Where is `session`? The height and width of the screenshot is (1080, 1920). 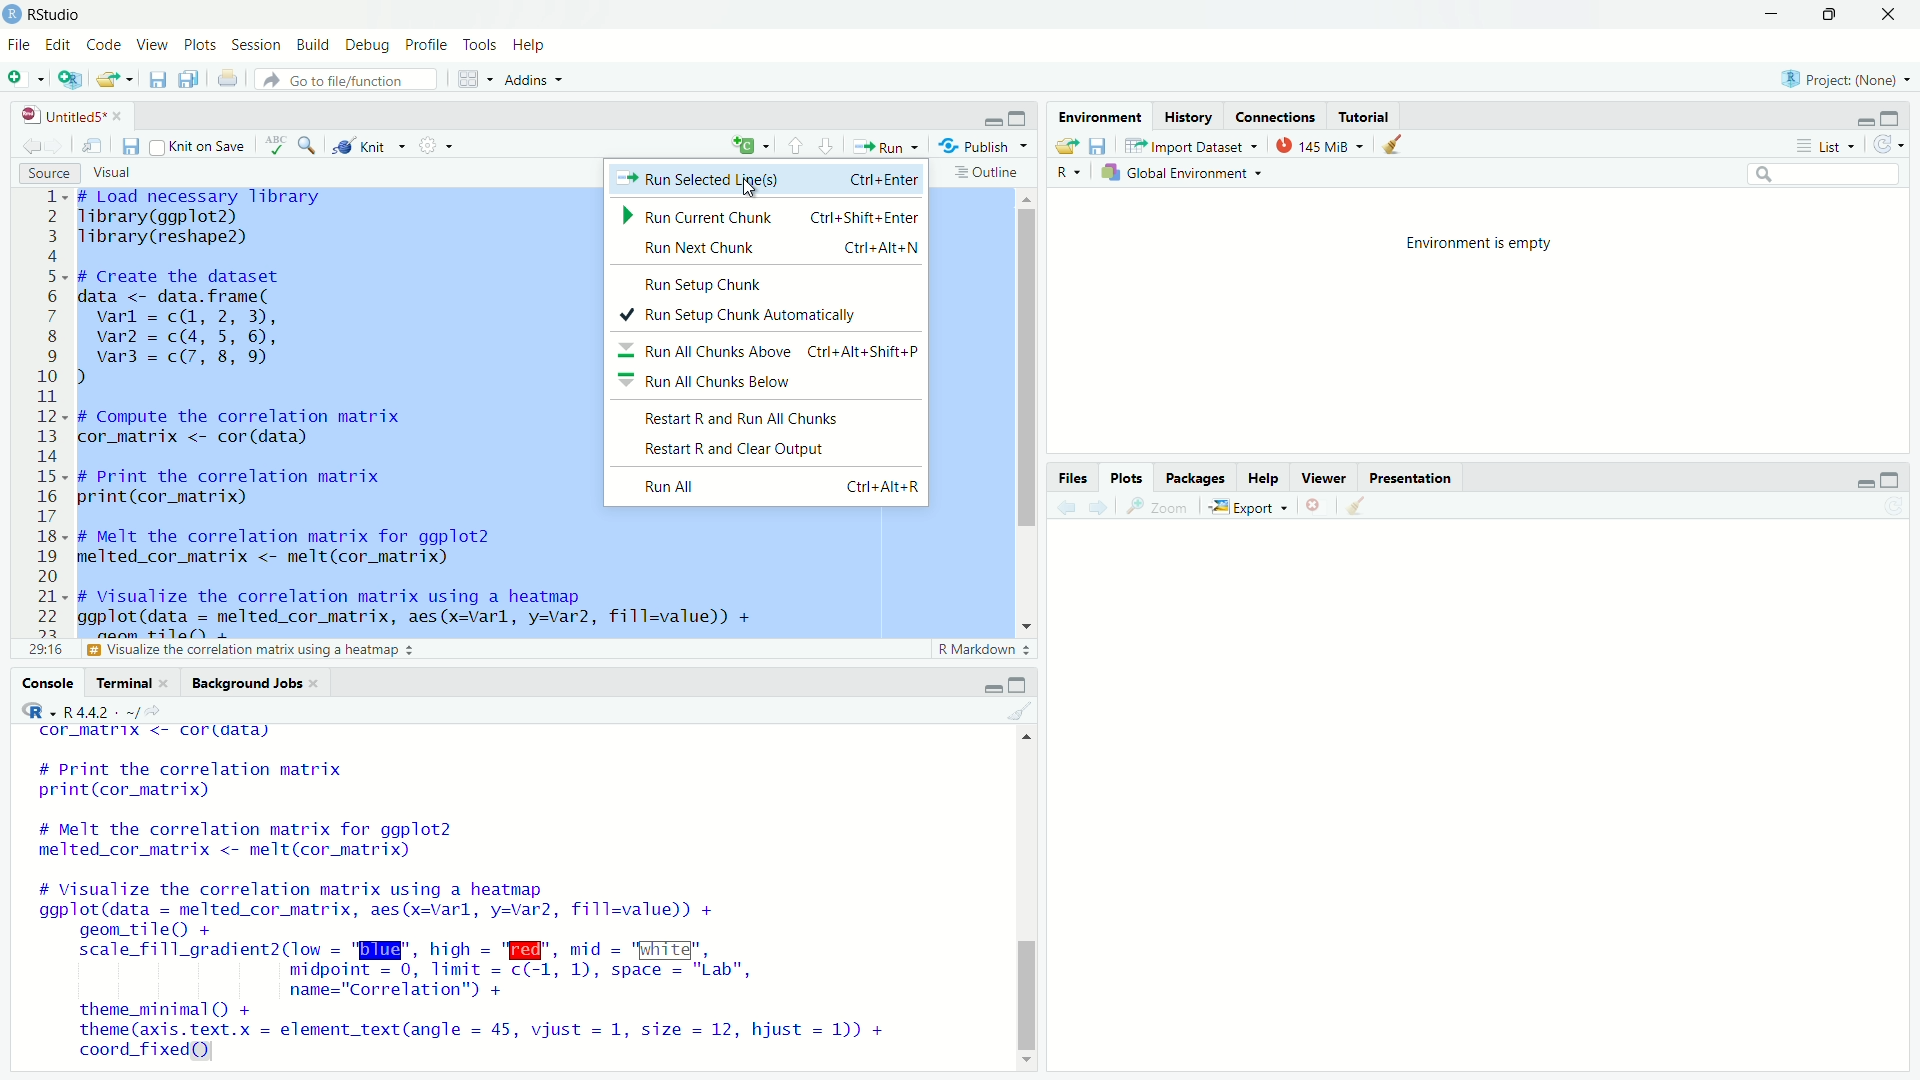 session is located at coordinates (256, 46).